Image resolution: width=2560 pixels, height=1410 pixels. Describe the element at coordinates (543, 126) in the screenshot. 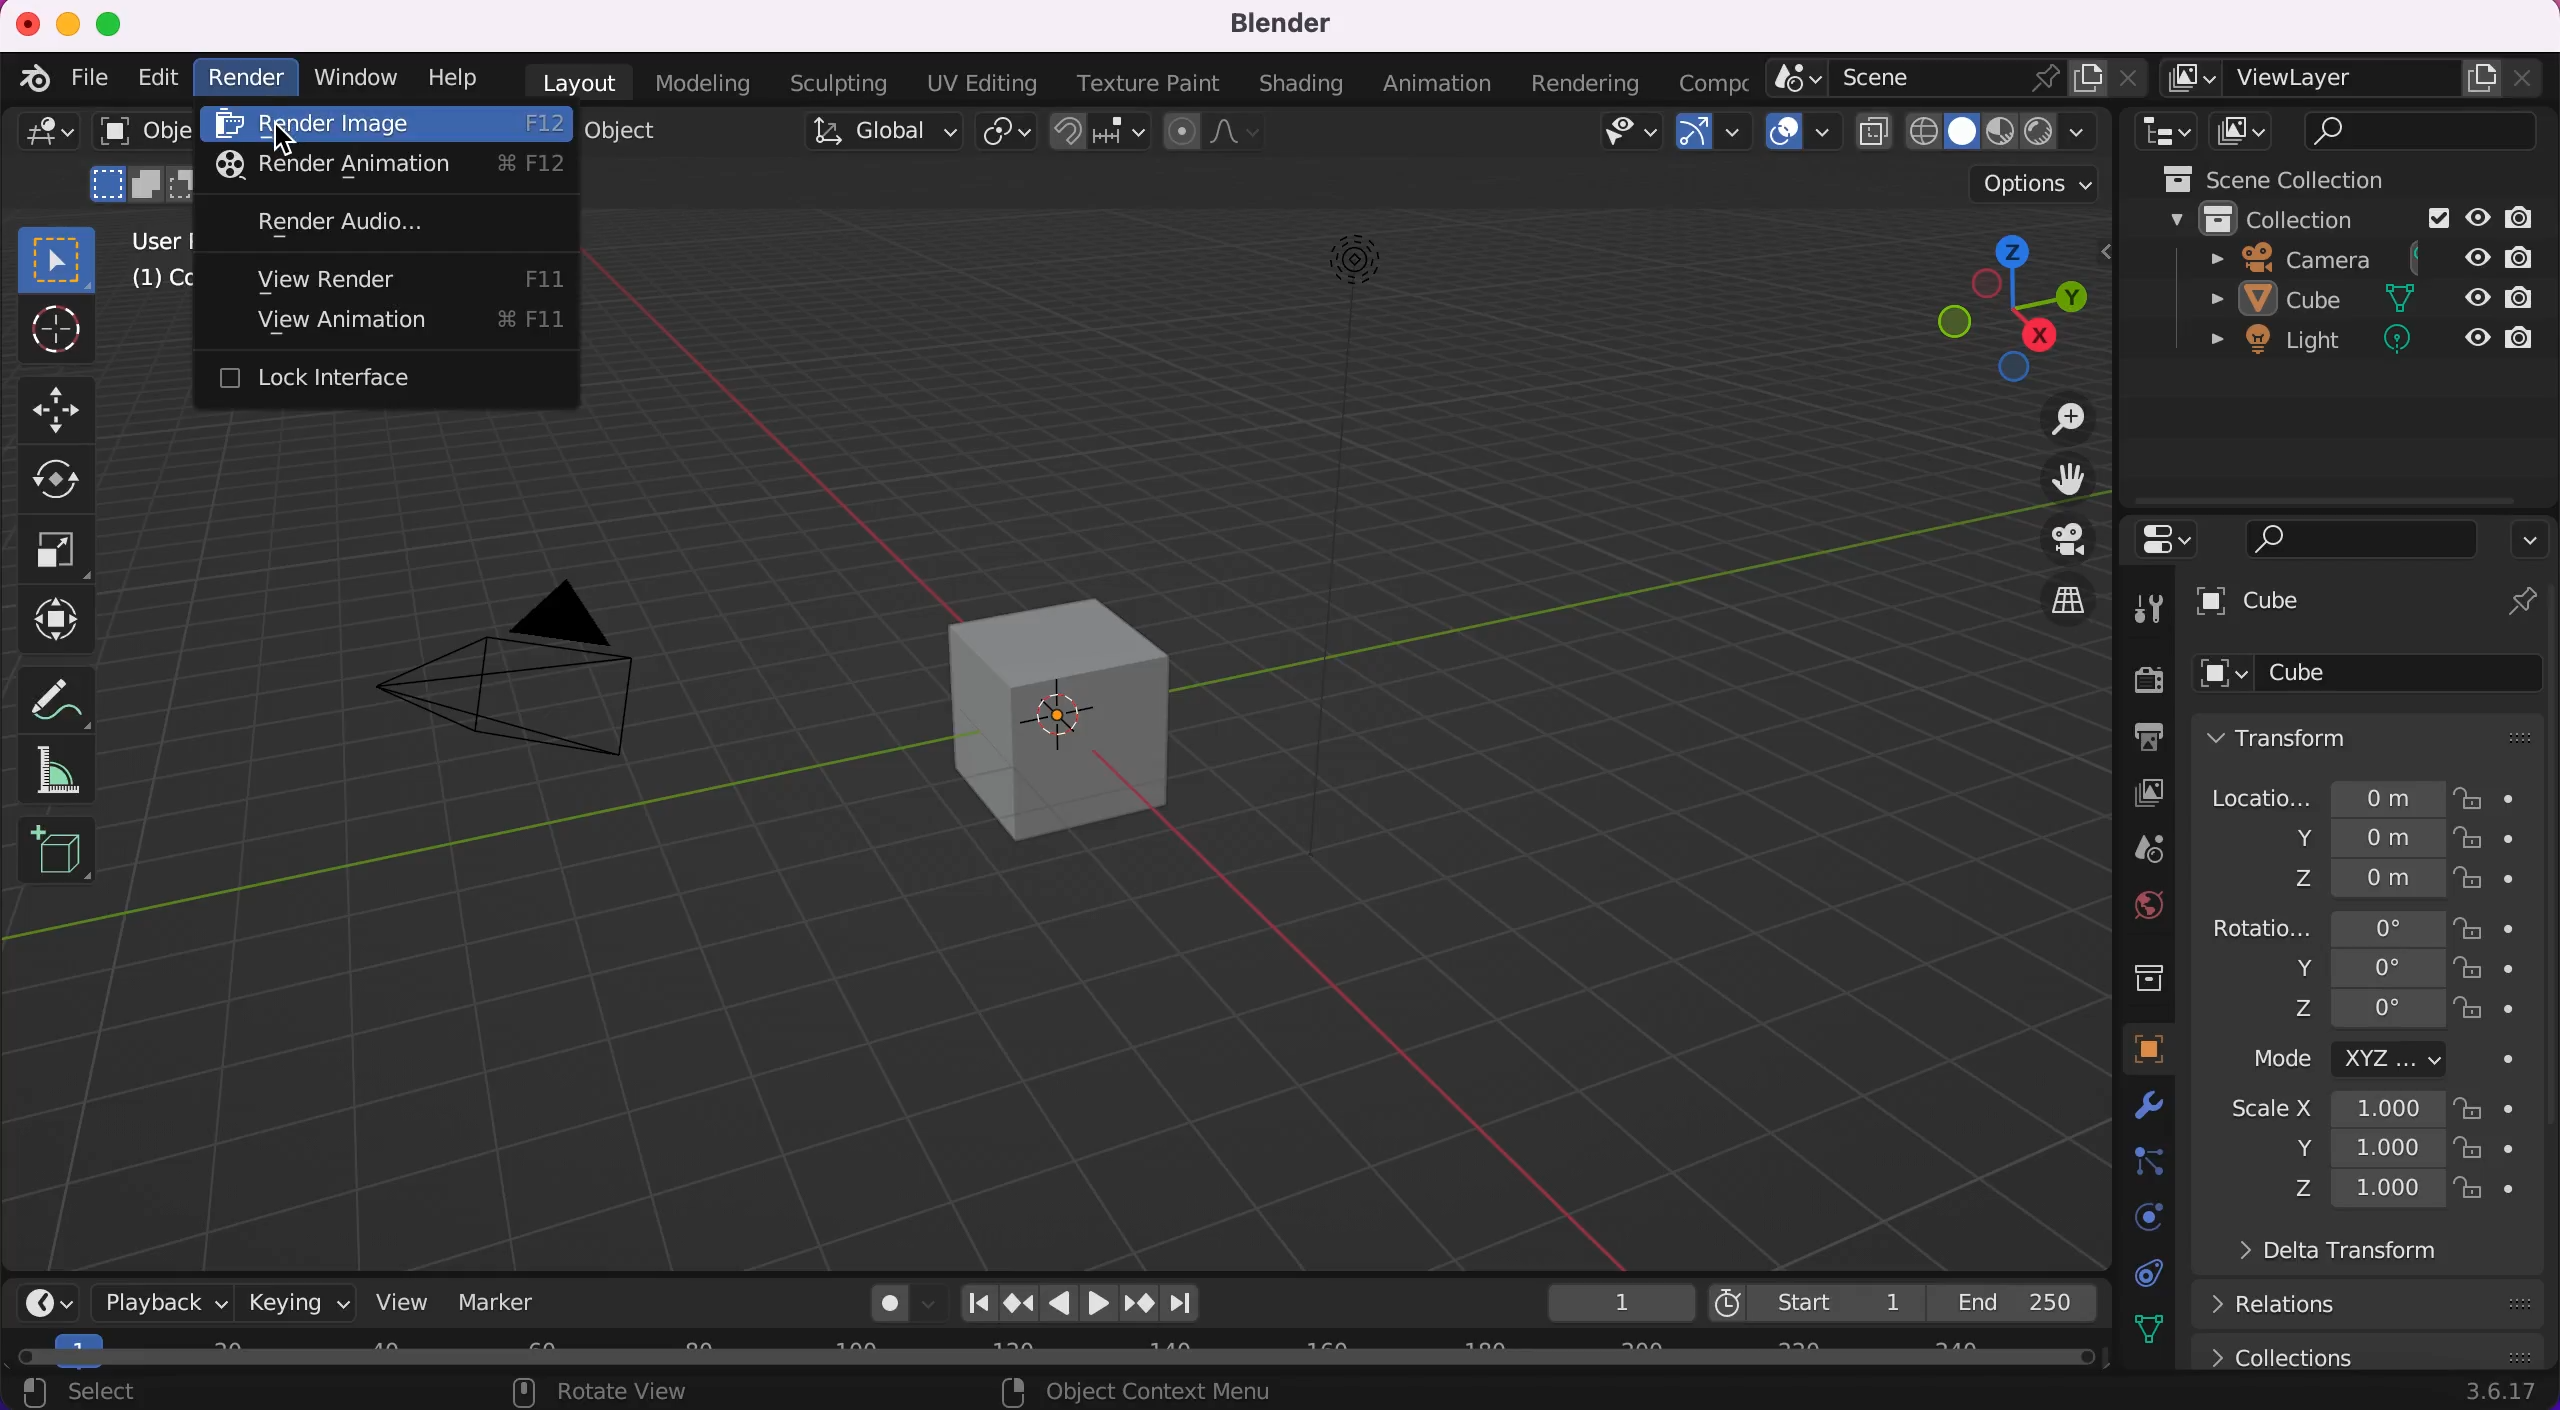

I see `f12` at that location.